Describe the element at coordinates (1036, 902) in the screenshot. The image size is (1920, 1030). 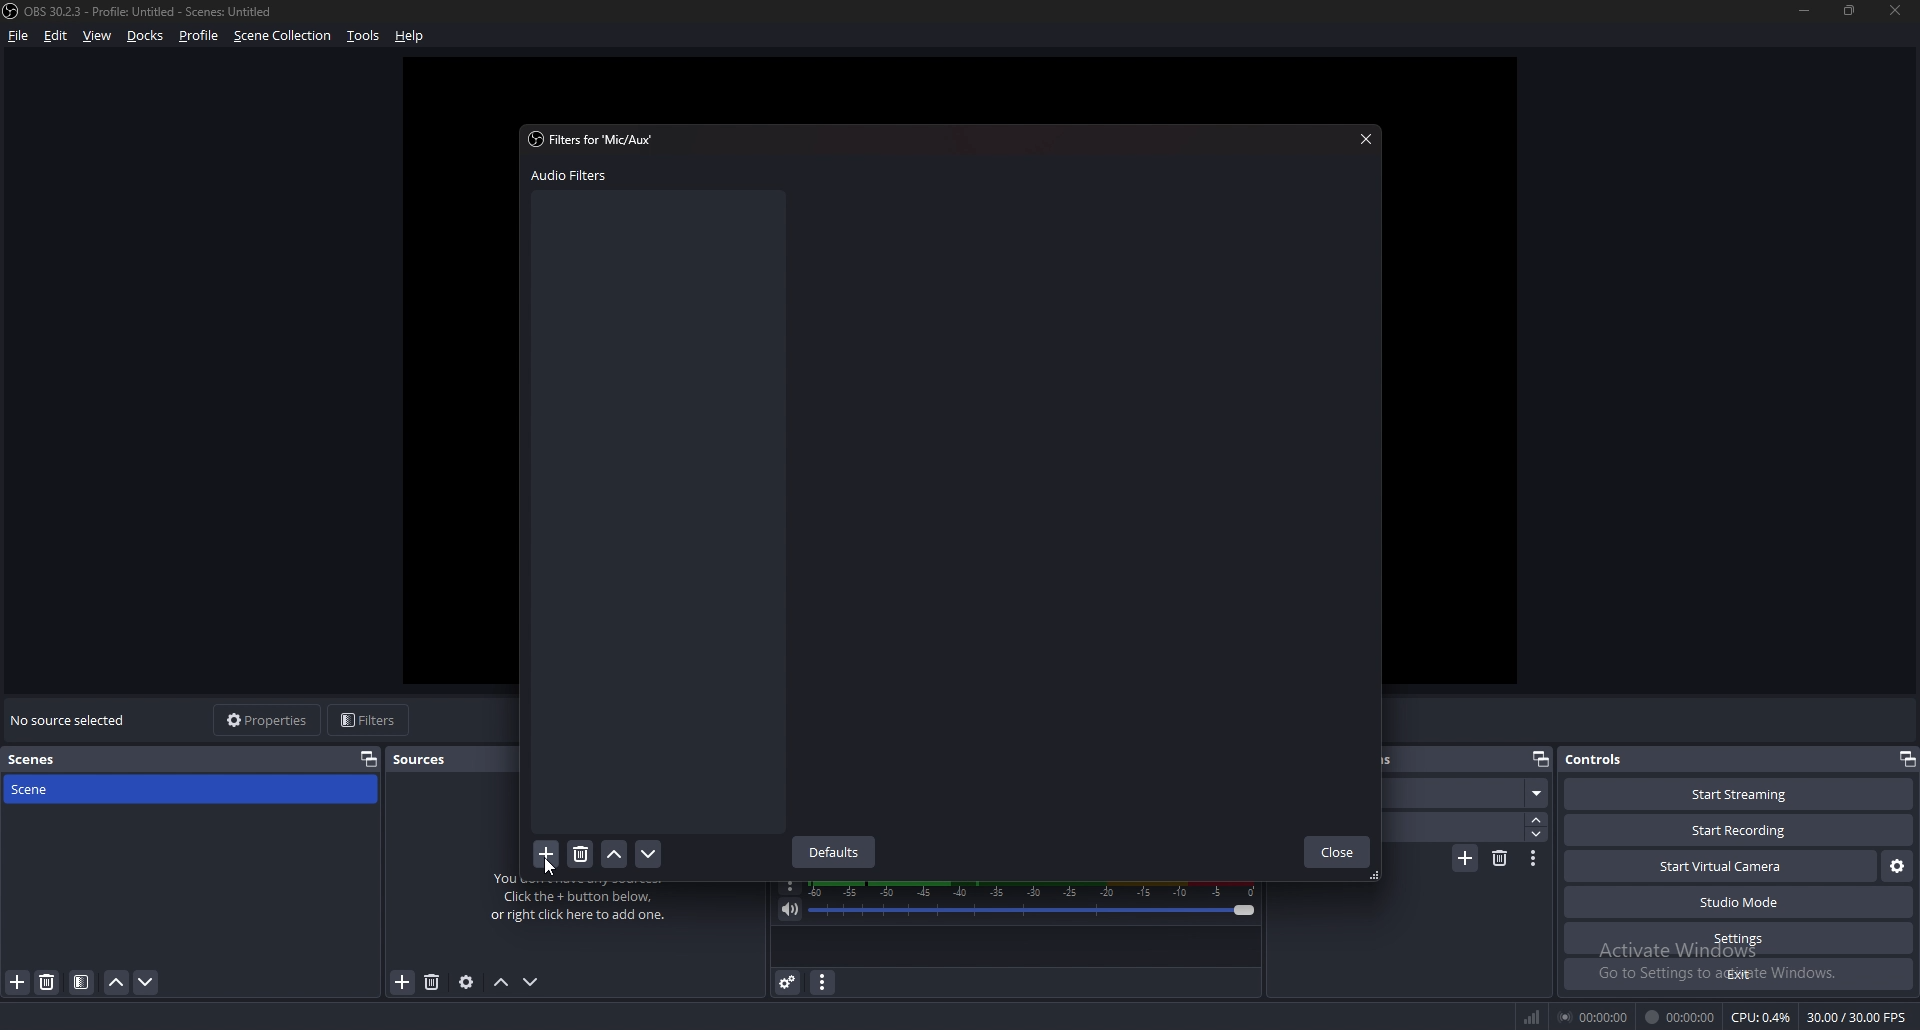
I see `mic/aux volume adjust` at that location.